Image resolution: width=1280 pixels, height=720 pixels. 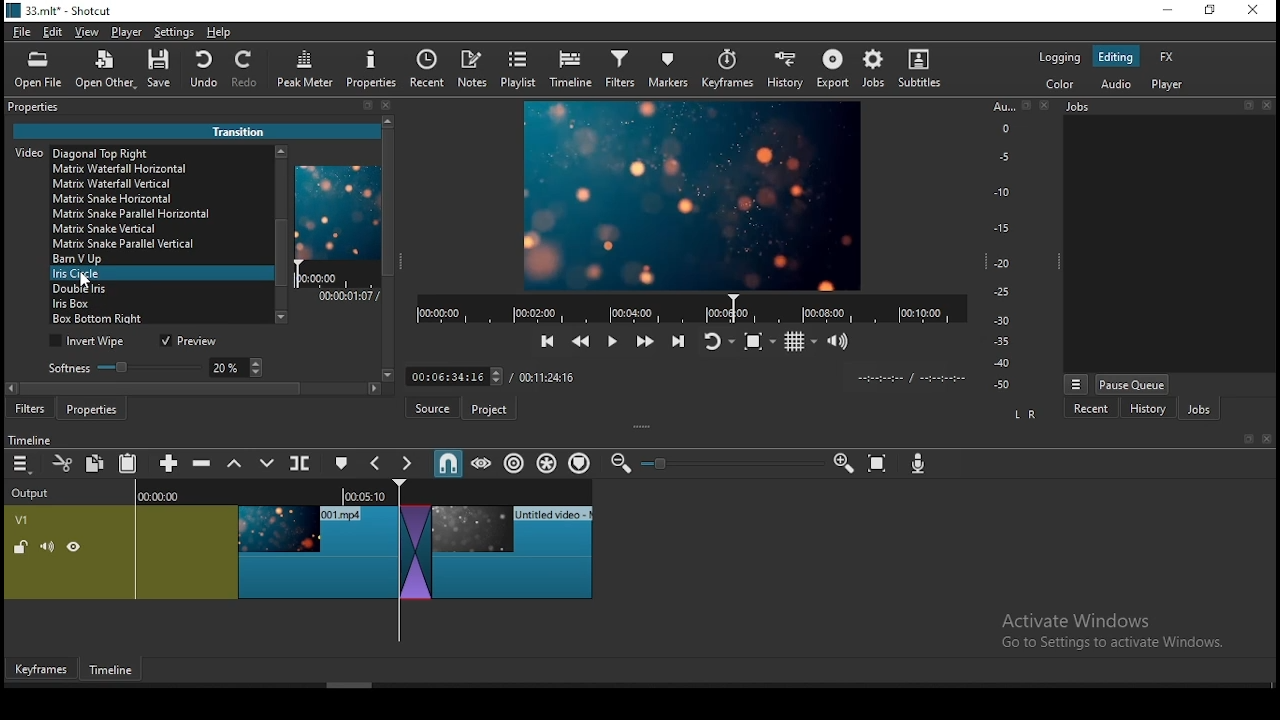 I want to click on save, so click(x=163, y=72).